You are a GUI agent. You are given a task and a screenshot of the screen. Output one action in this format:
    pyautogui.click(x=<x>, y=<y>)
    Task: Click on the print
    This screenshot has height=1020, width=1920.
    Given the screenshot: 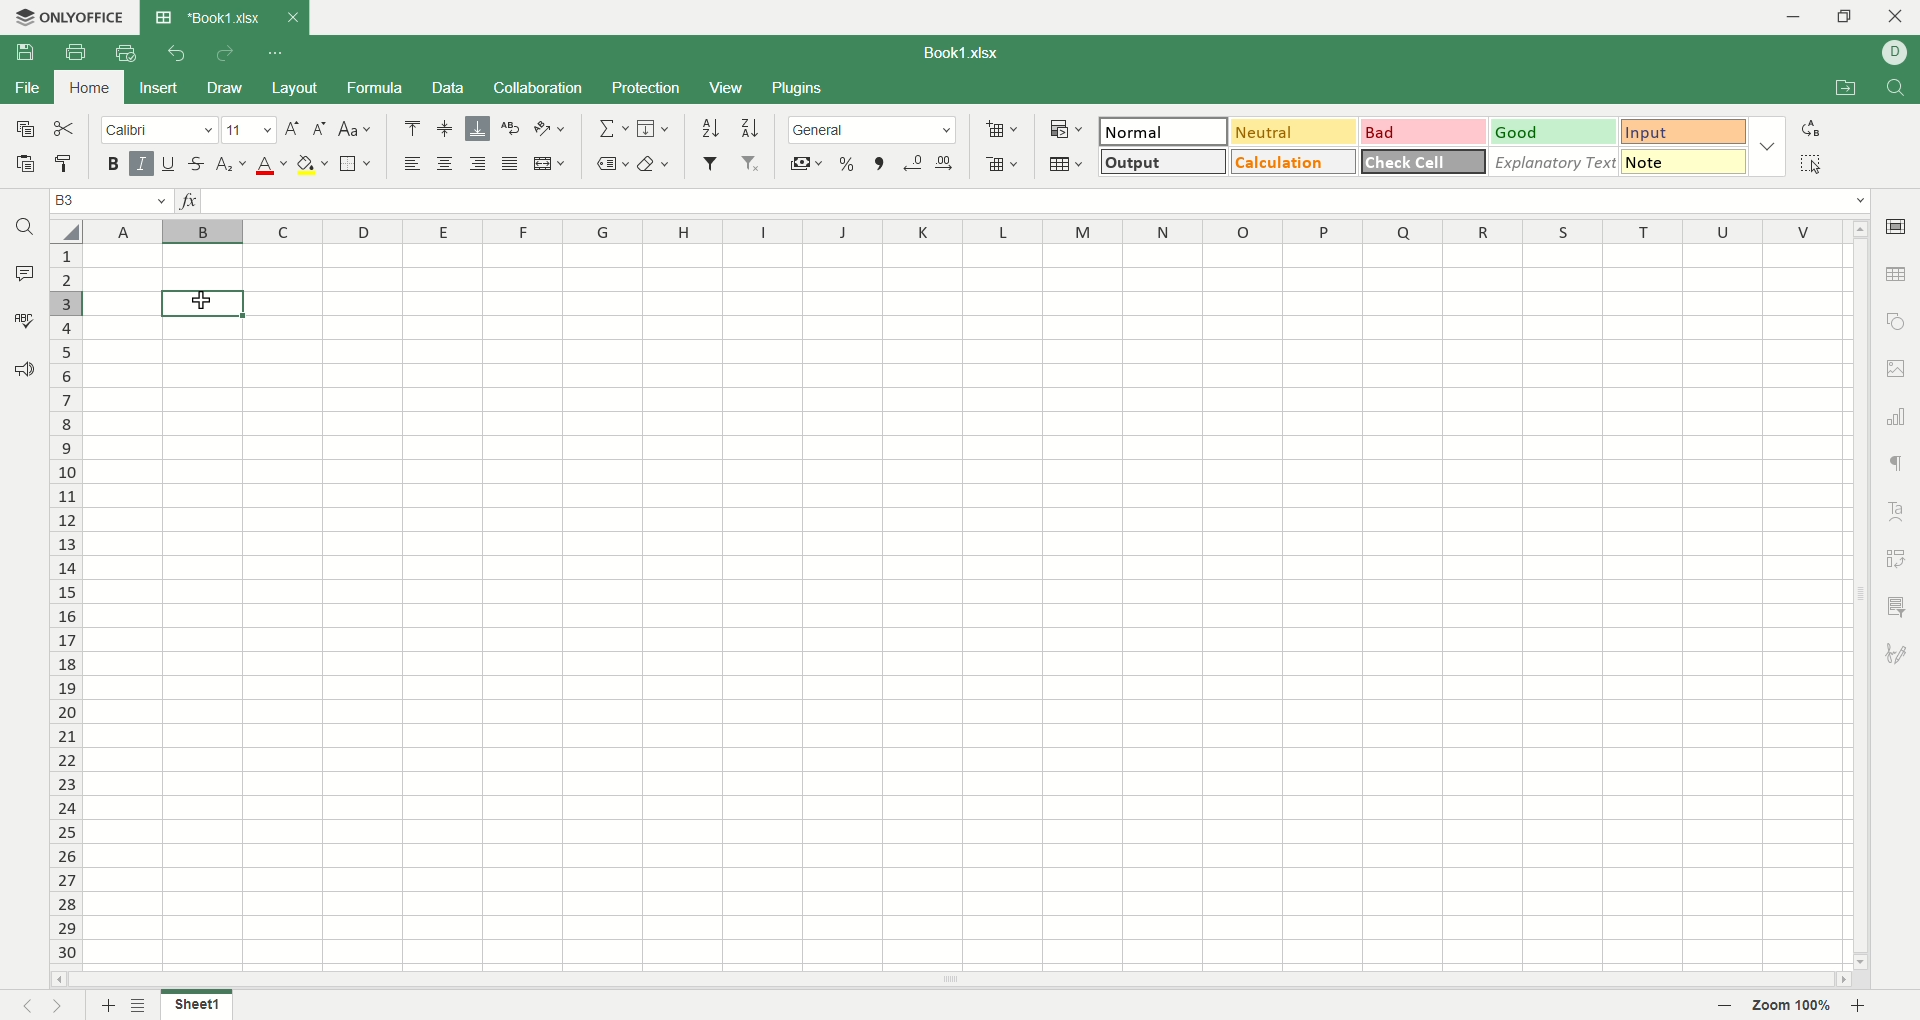 What is the action you would take?
    pyautogui.click(x=80, y=55)
    